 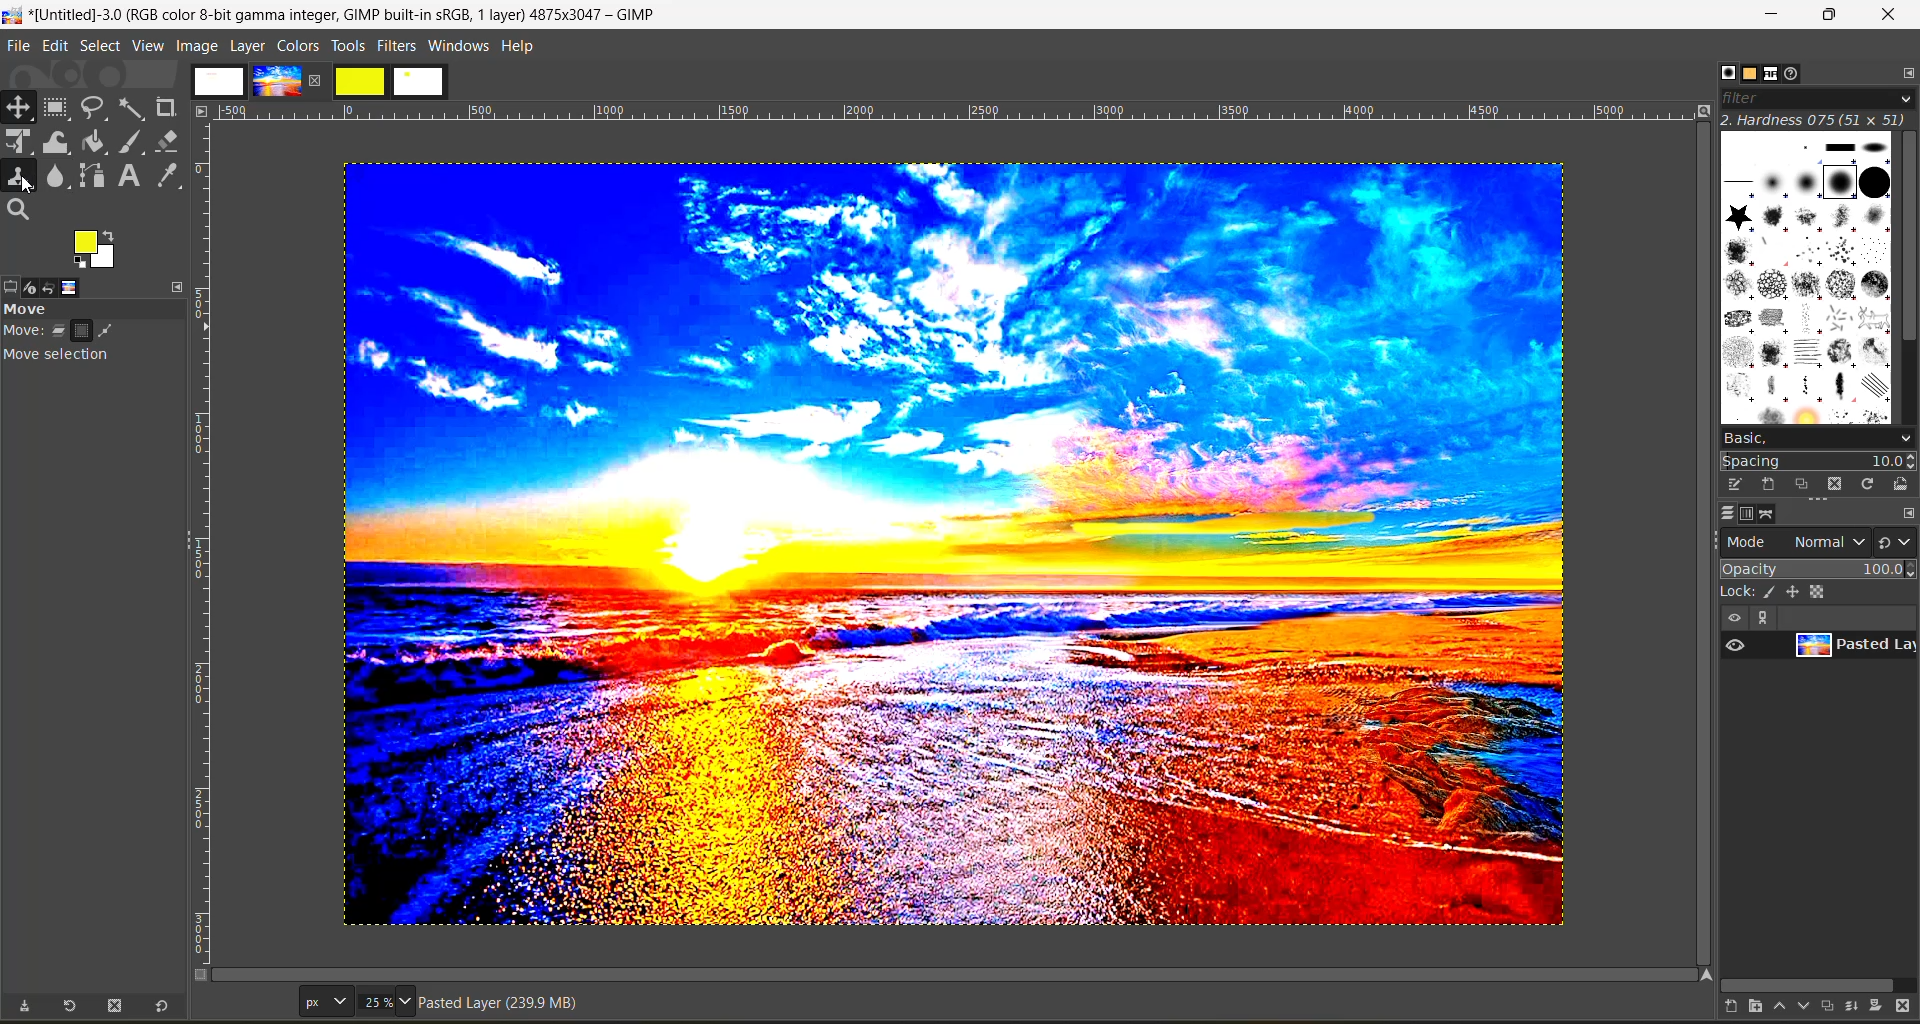 I want to click on reset to default values, so click(x=160, y=1007).